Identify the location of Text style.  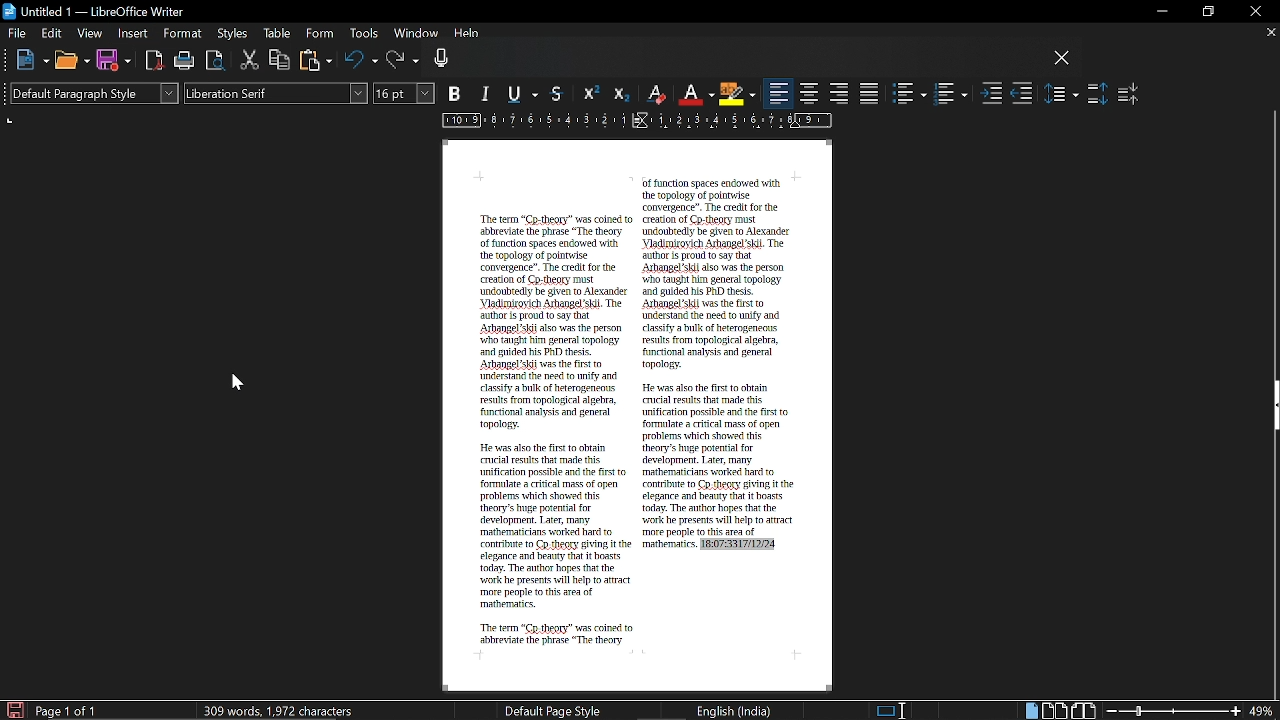
(276, 94).